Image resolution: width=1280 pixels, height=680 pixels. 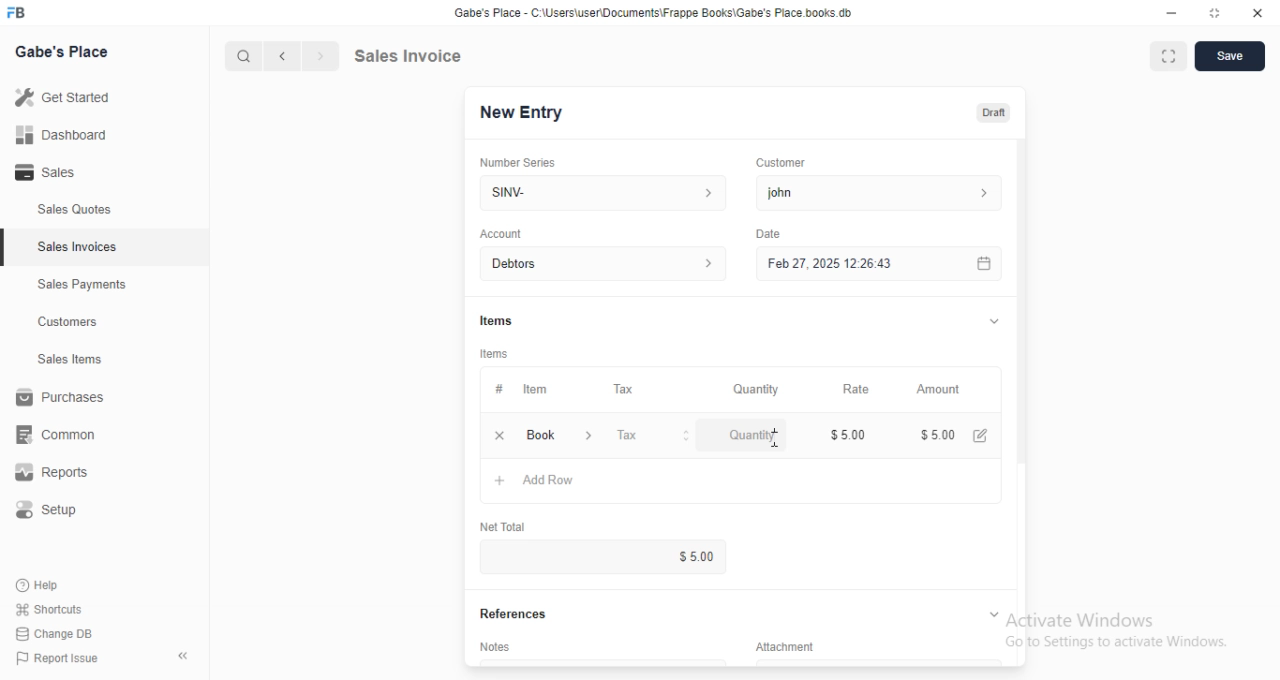 I want to click on Reports, so click(x=49, y=473).